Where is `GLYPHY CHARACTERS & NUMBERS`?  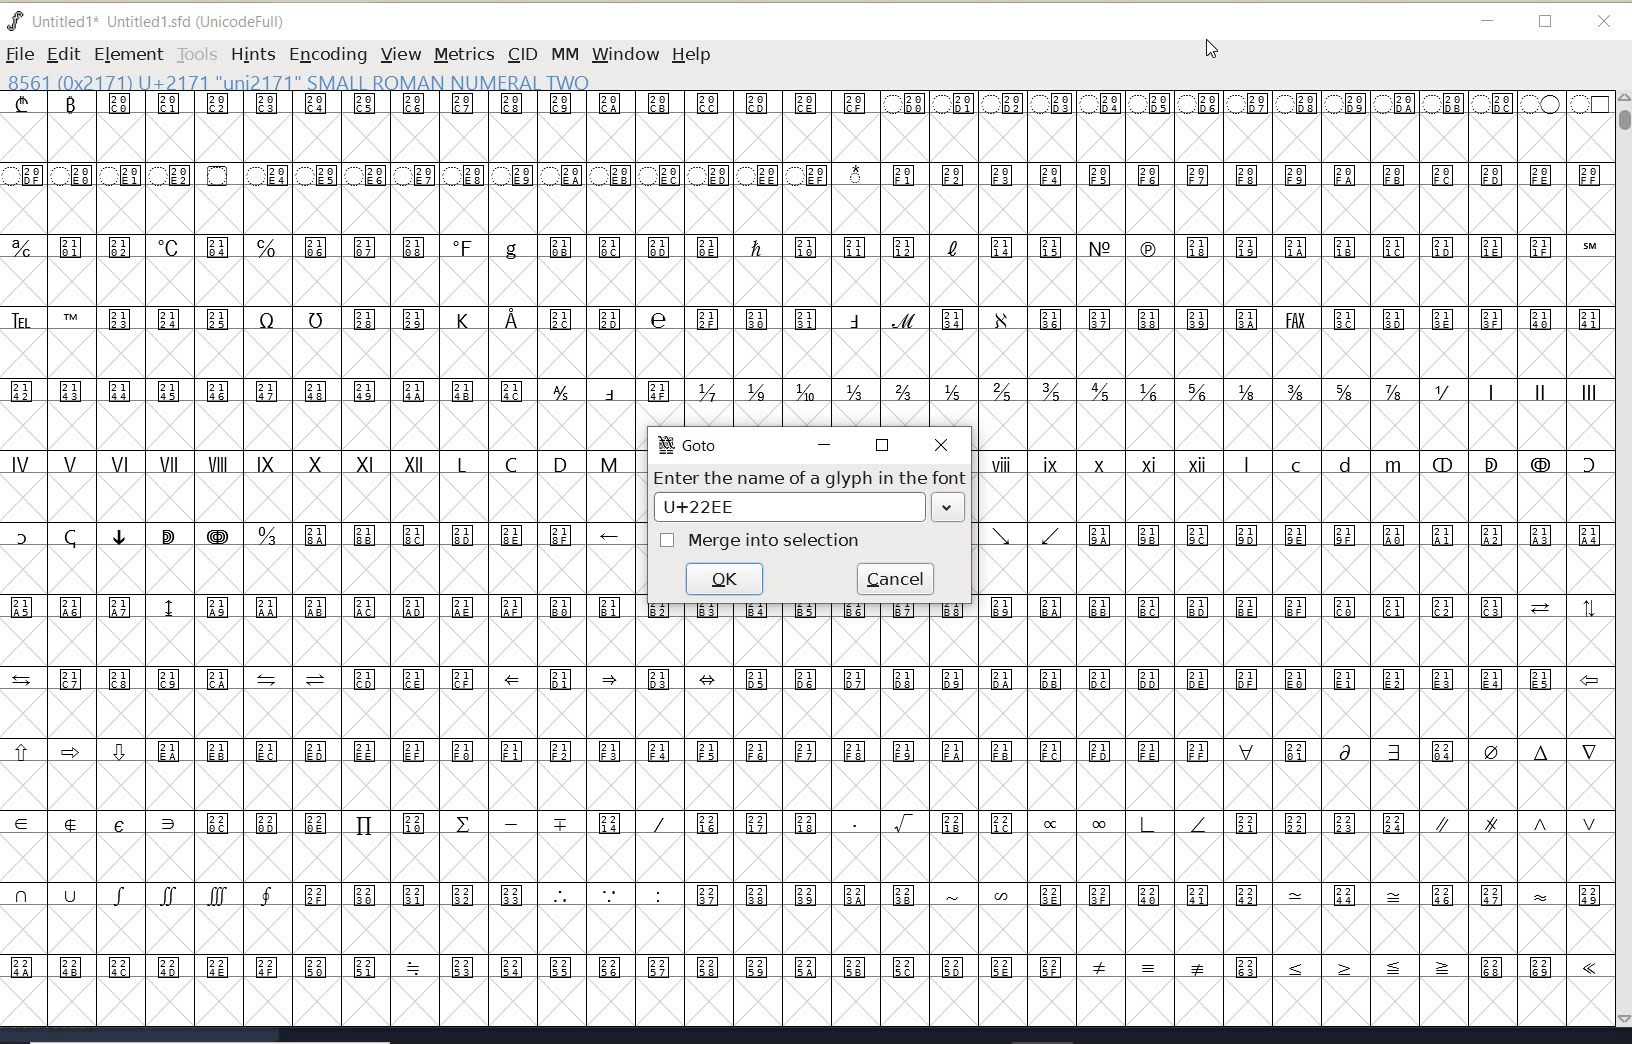
GLYPHY CHARACTERS & NUMBERS is located at coordinates (803, 260).